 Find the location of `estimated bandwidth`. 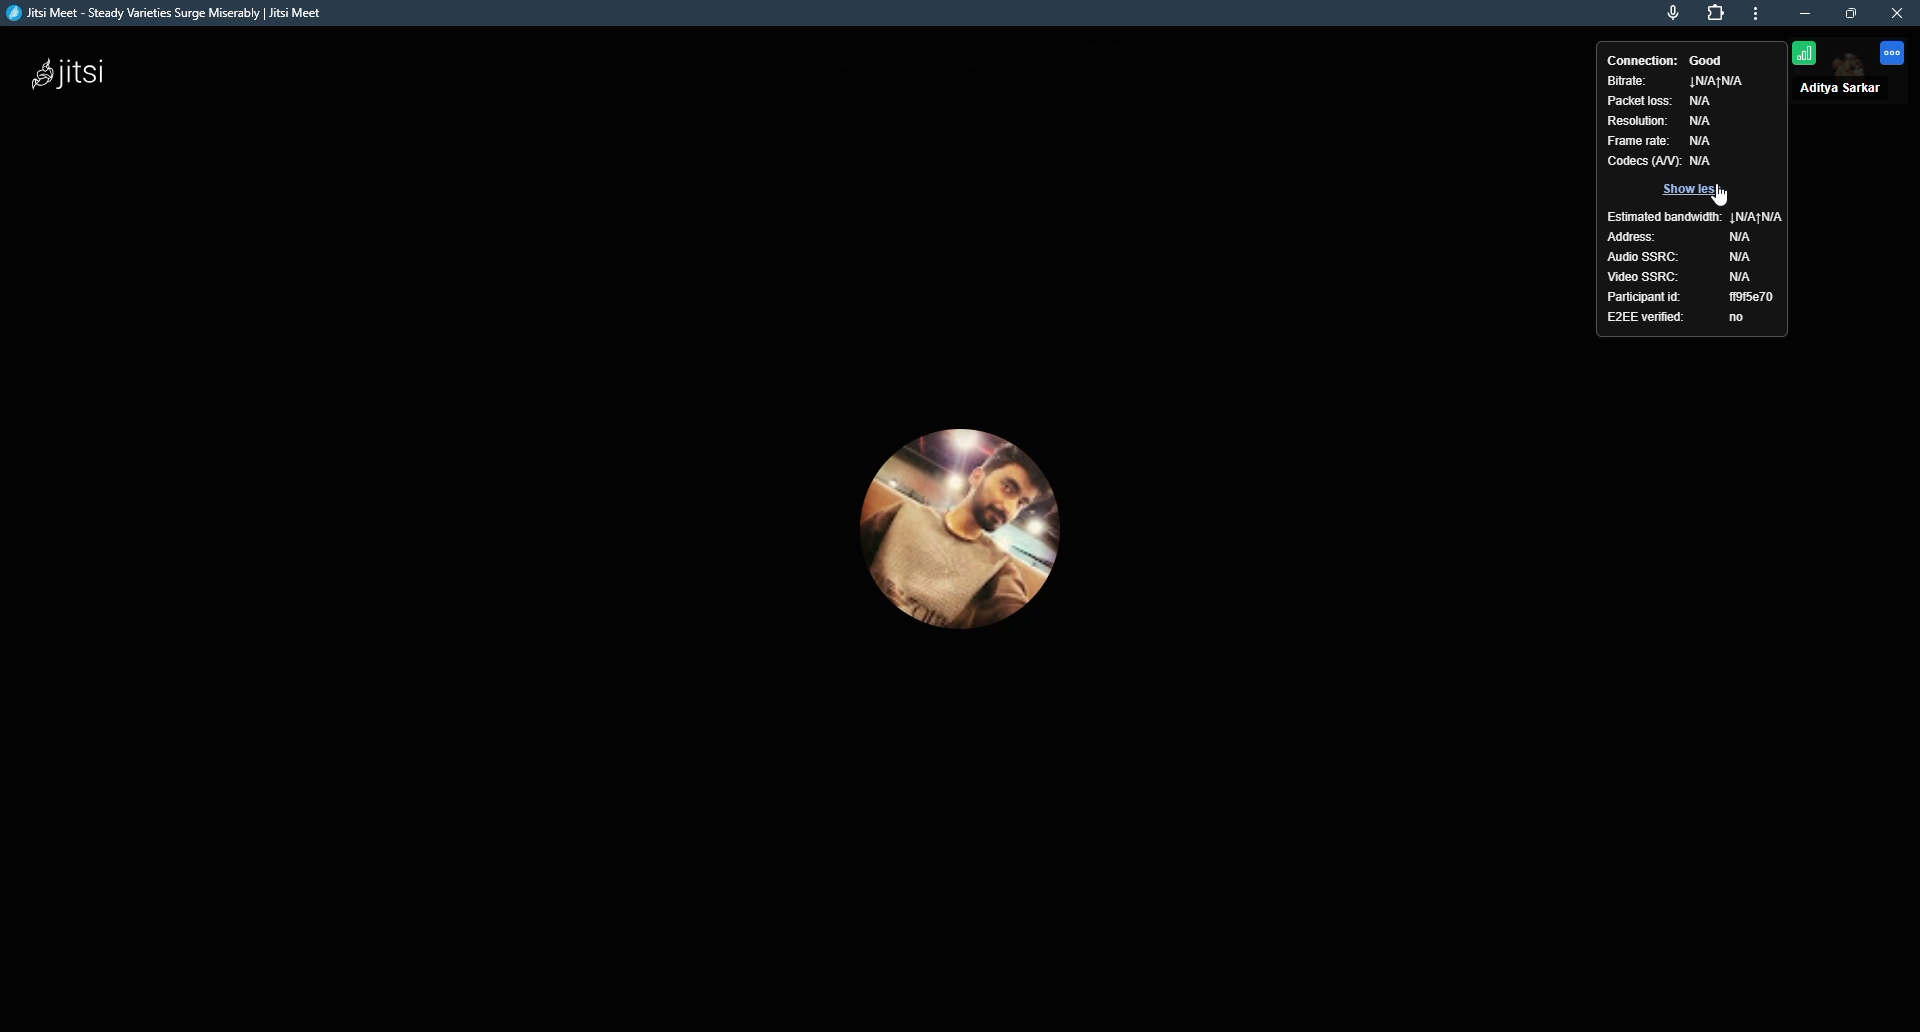

estimated bandwidth is located at coordinates (1664, 216).